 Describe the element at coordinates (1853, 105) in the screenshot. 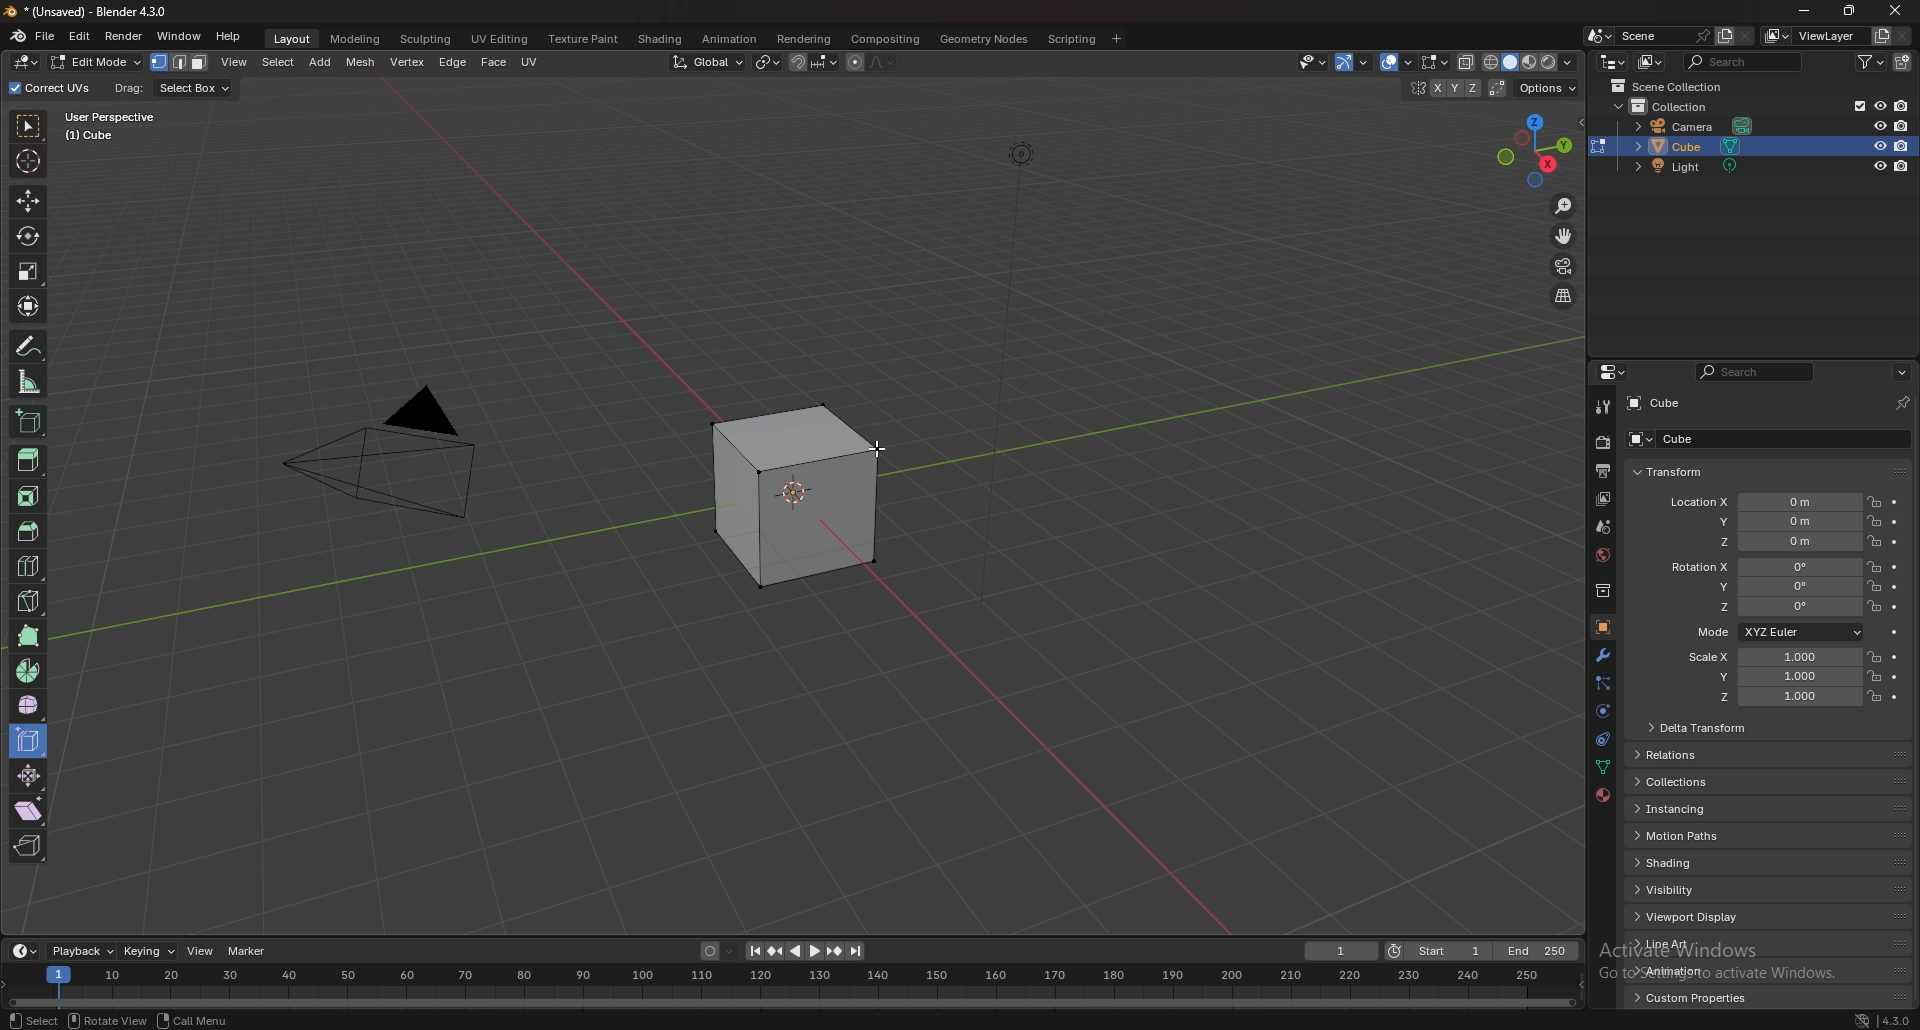

I see `exclude from viewlayer` at that location.